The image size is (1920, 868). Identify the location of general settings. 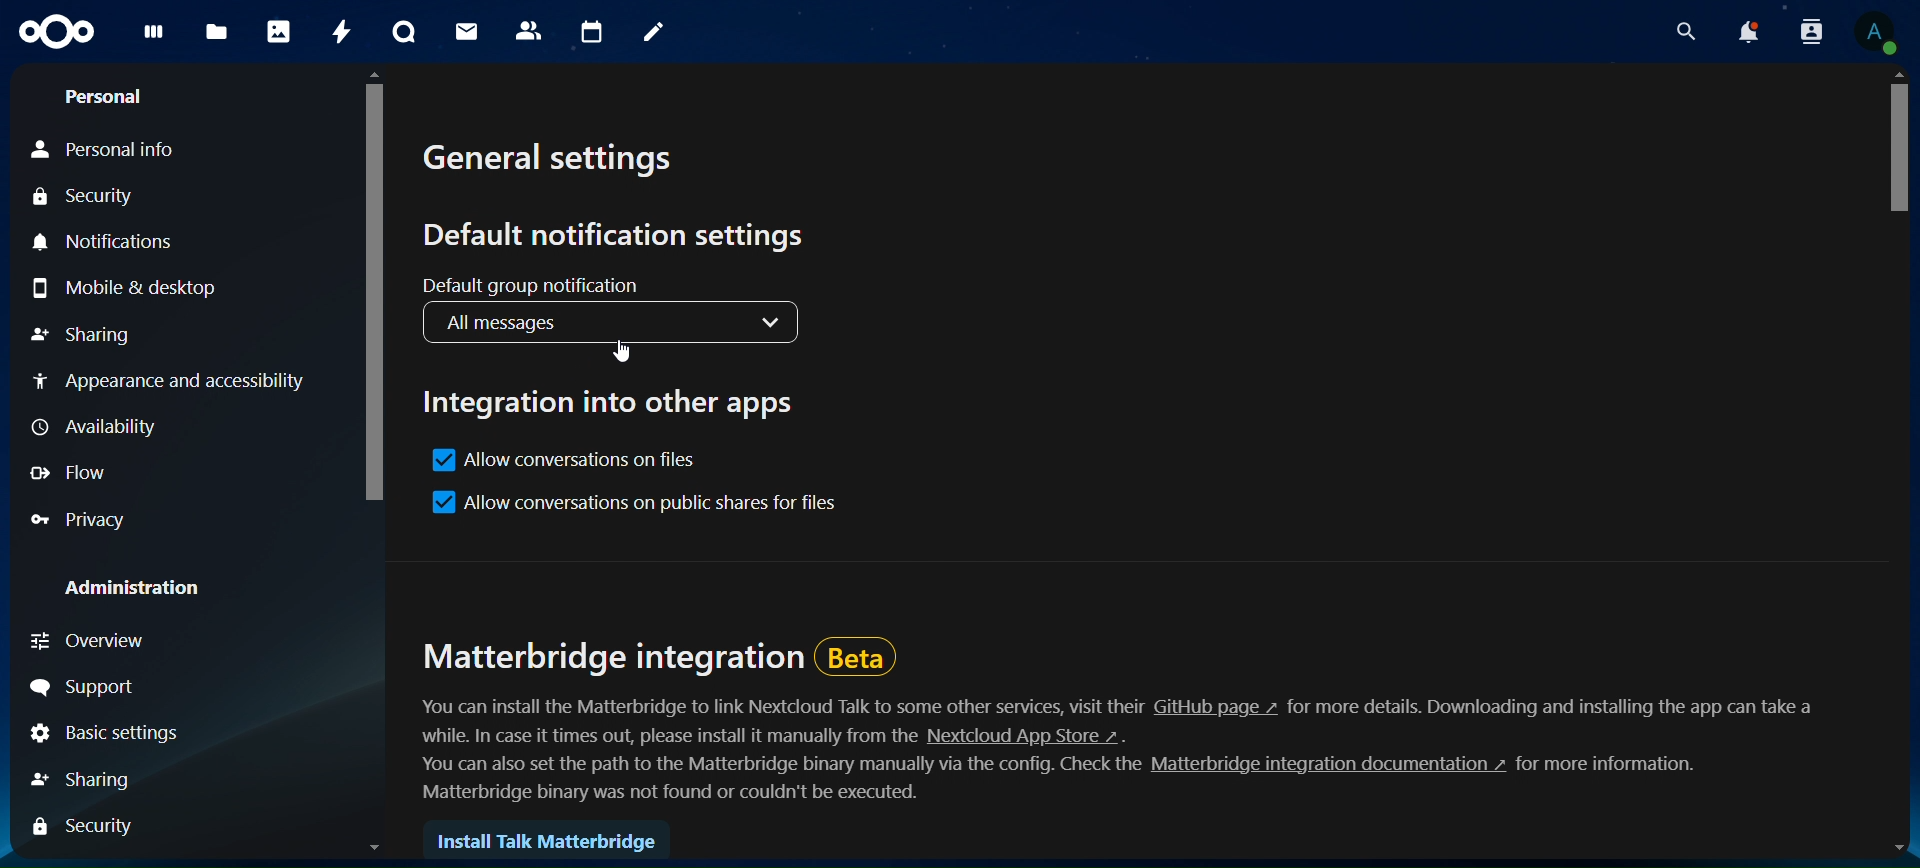
(558, 162).